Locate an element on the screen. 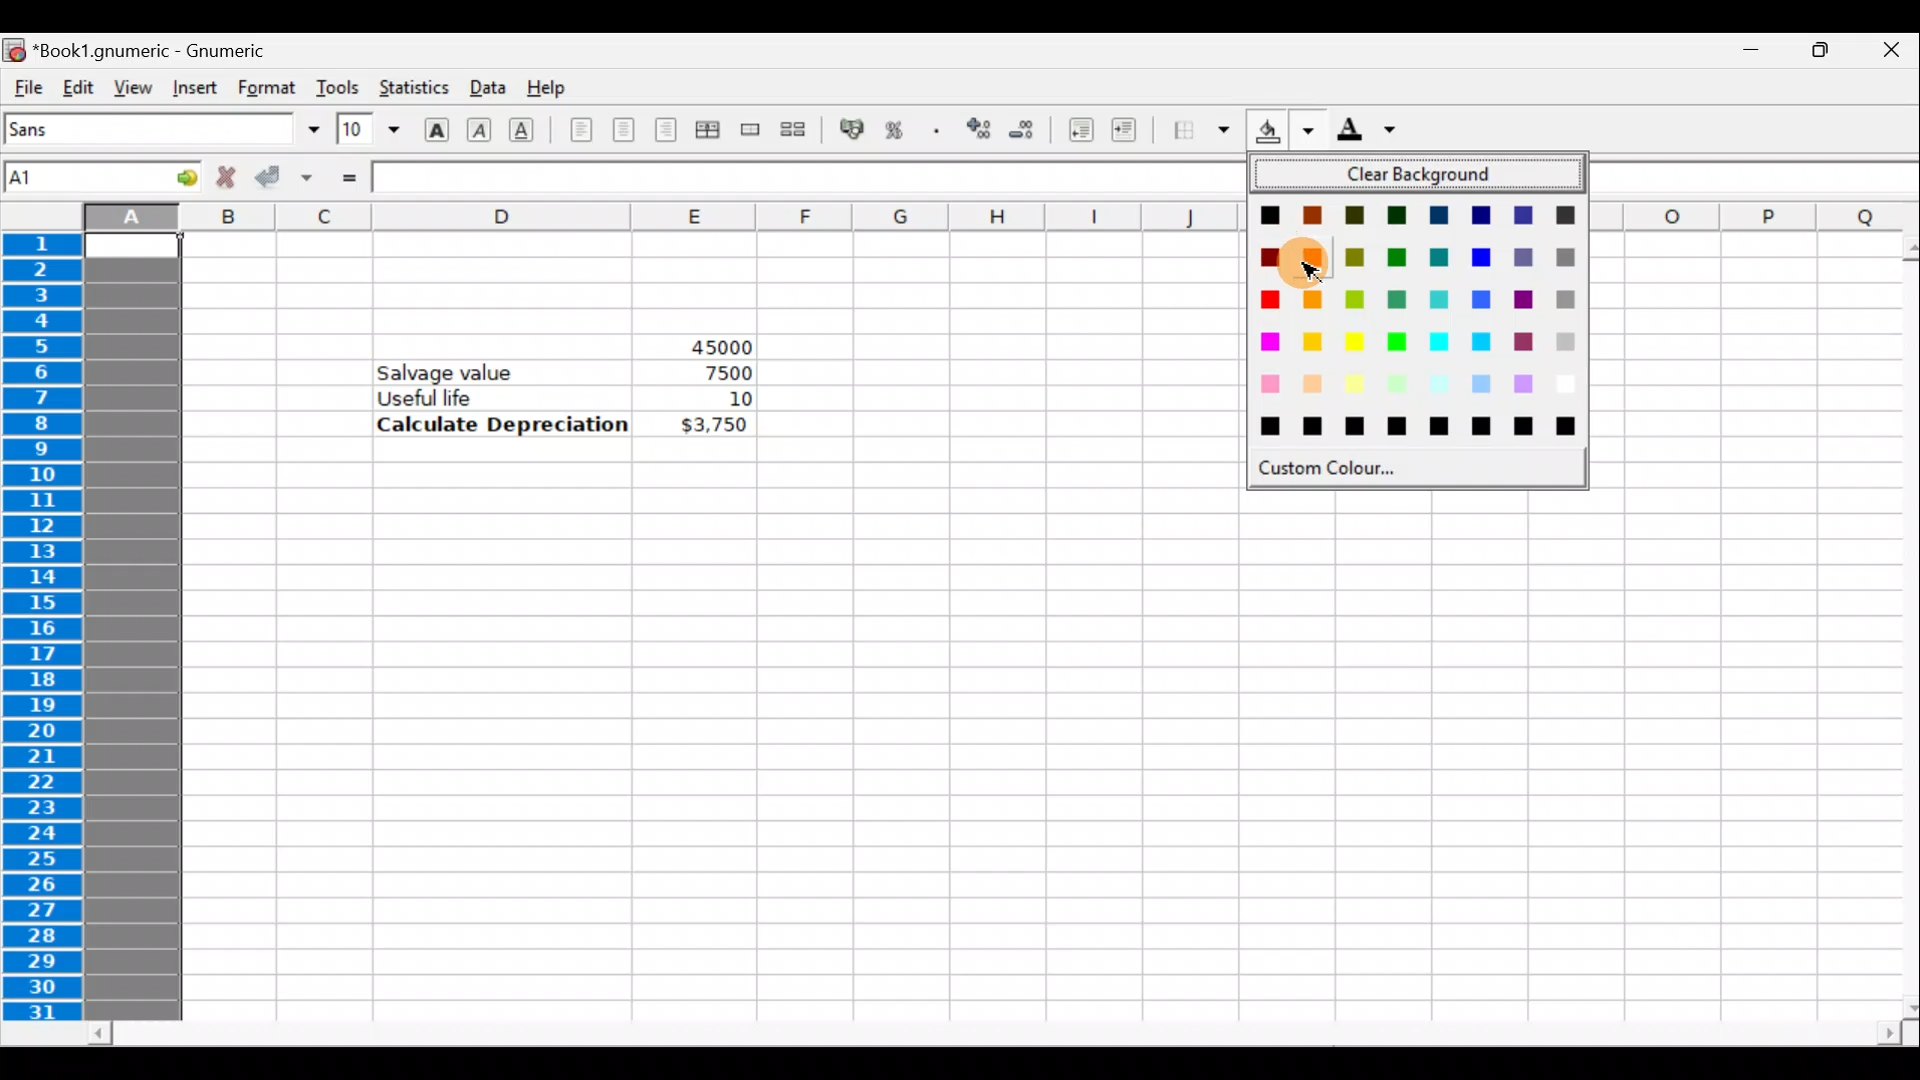 The image size is (1920, 1080). Merge a range of cells is located at coordinates (752, 133).